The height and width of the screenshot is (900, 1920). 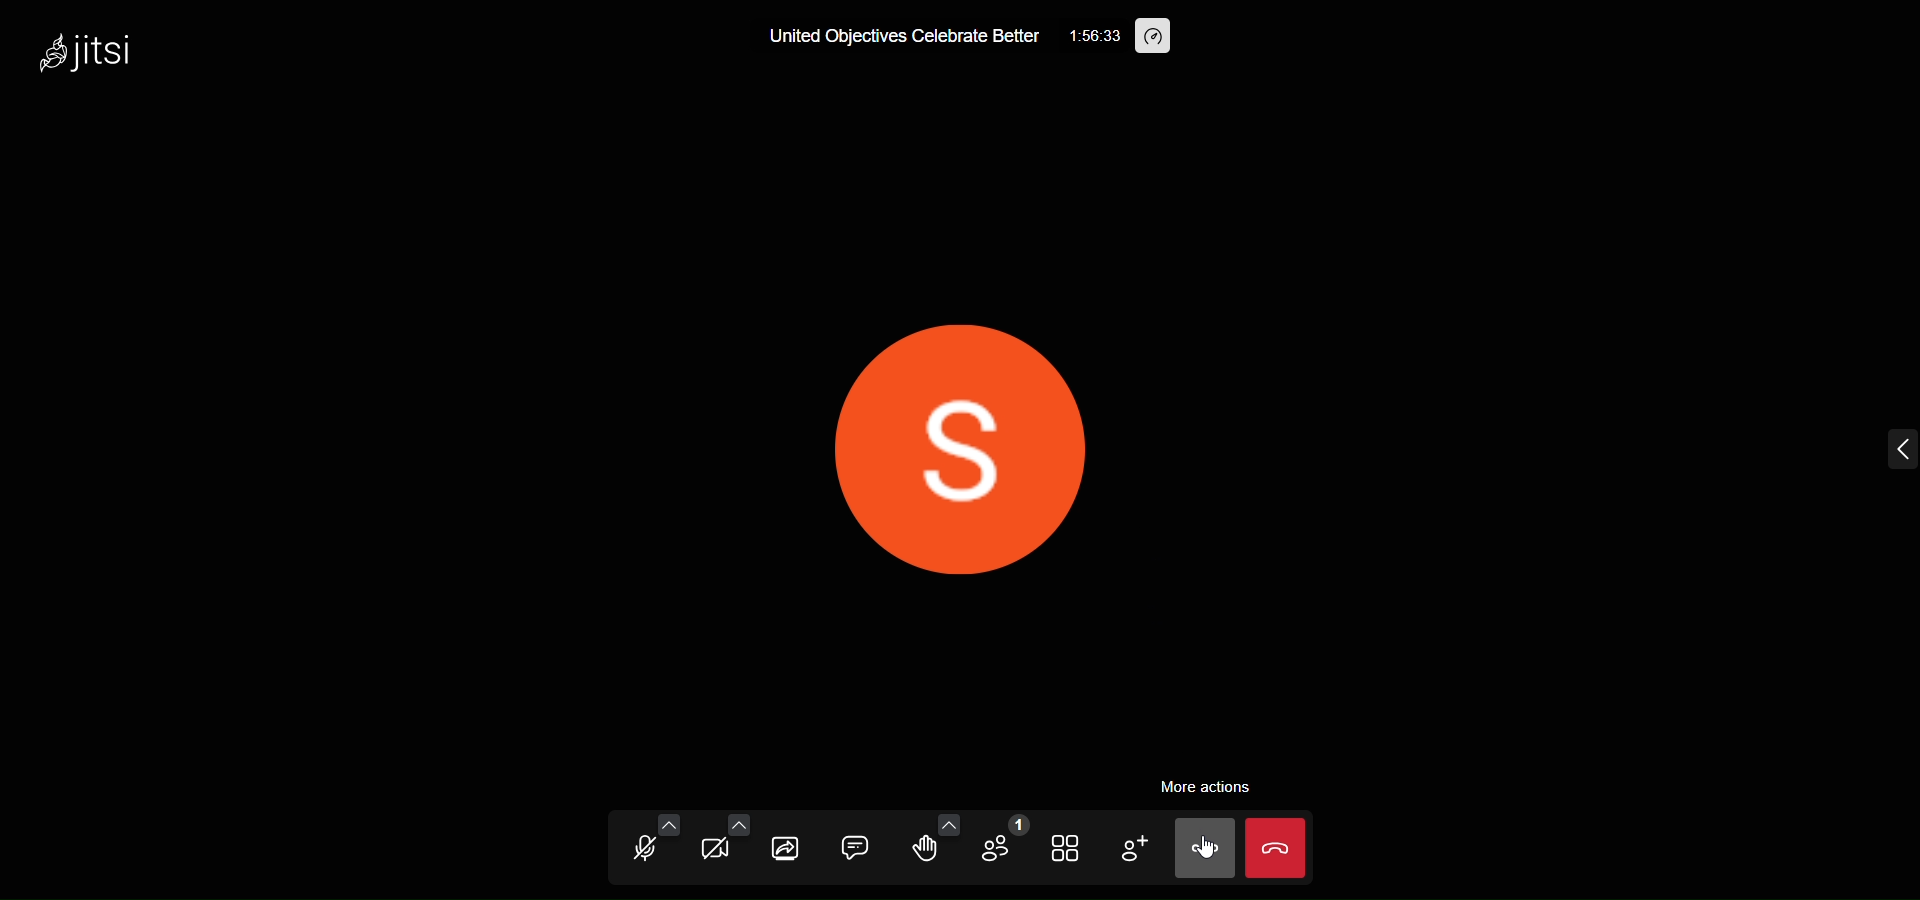 What do you see at coordinates (948, 823) in the screenshot?
I see `more emoji` at bounding box center [948, 823].